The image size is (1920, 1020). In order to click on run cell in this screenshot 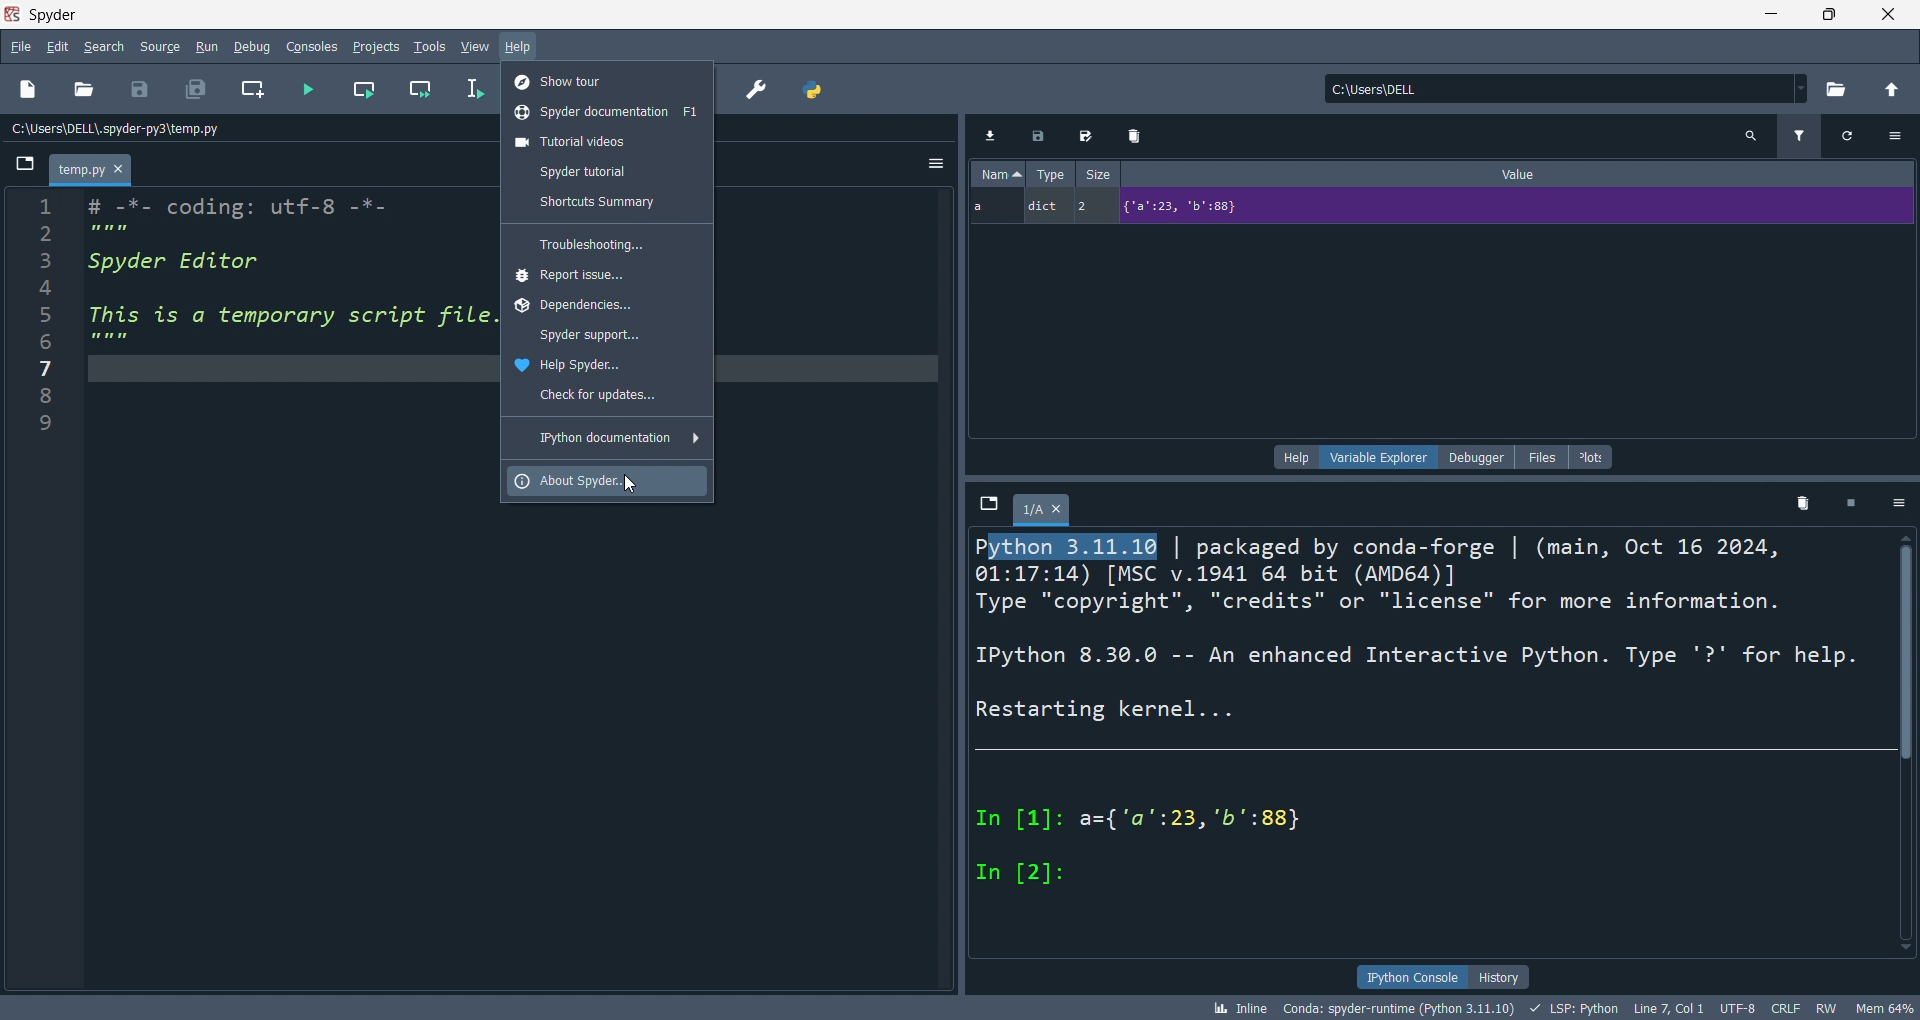, I will do `click(418, 90)`.